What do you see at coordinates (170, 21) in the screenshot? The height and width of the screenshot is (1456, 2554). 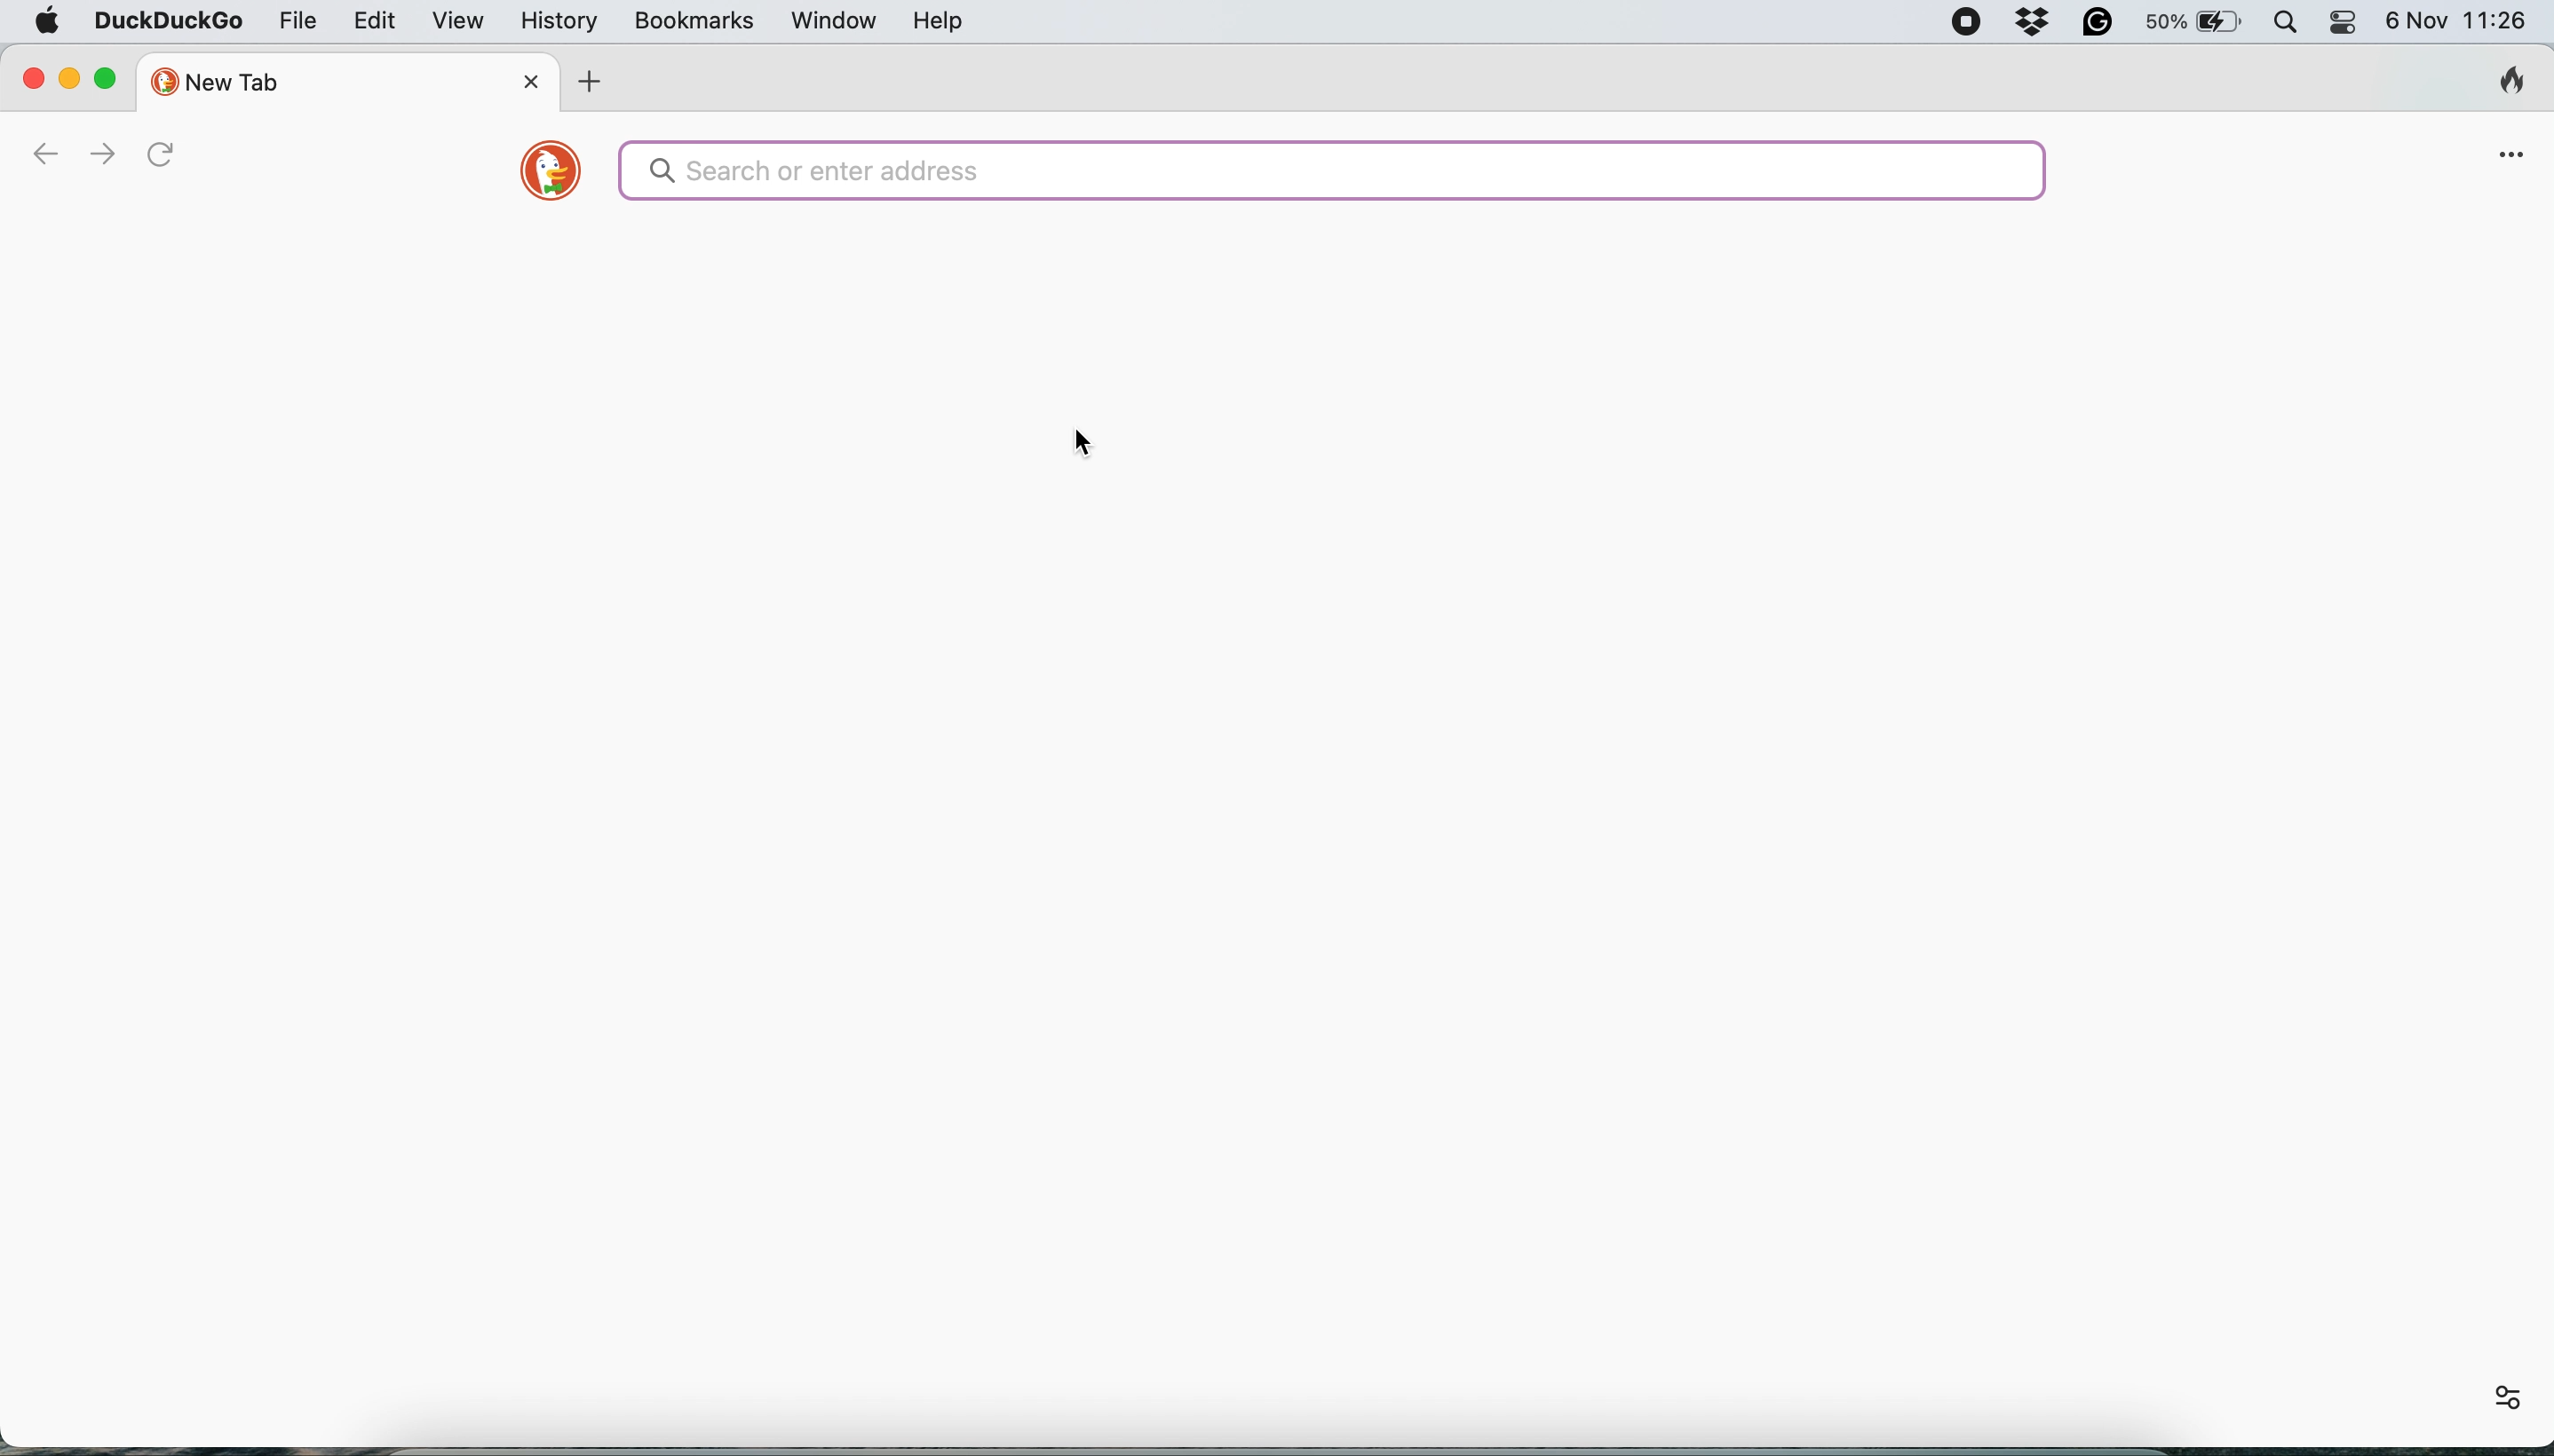 I see `duckduckgo` at bounding box center [170, 21].